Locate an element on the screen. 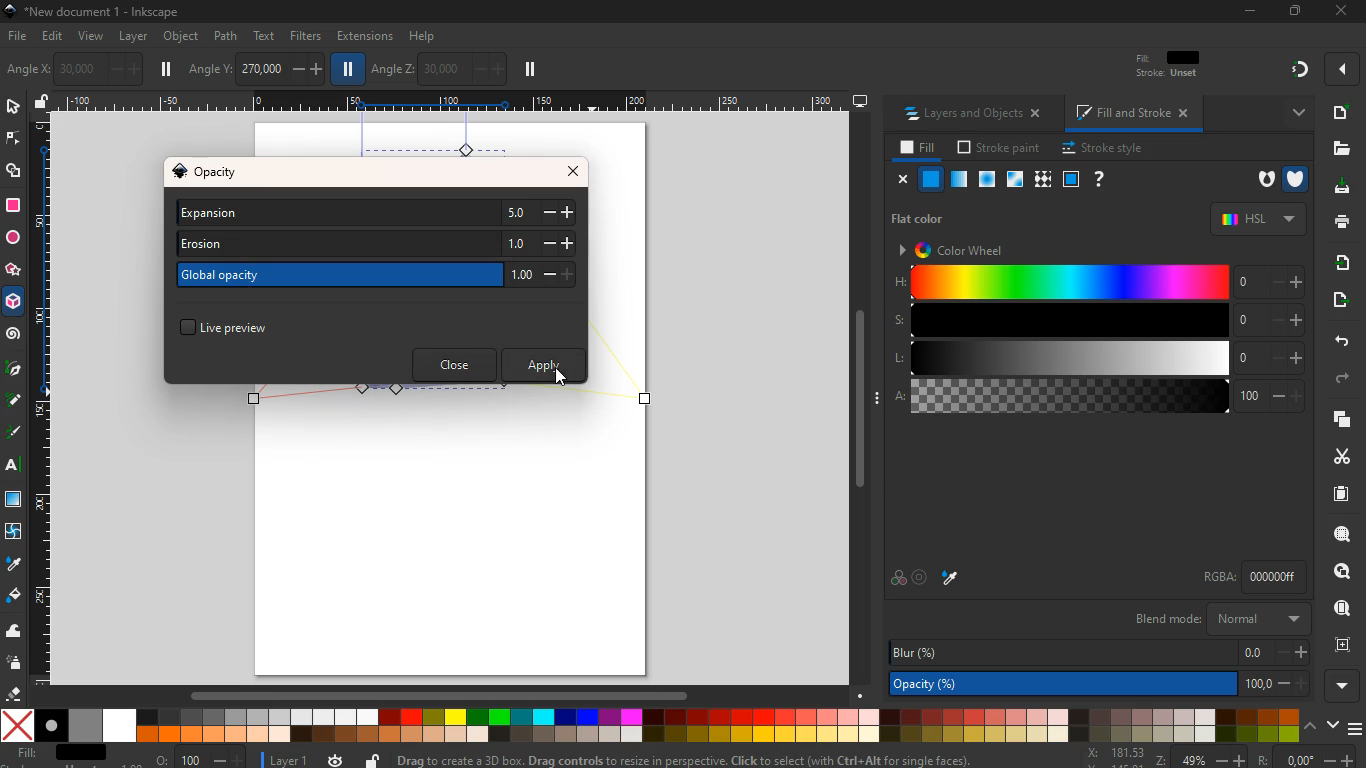 This screenshot has height=768, width=1366.  is located at coordinates (1267, 758).